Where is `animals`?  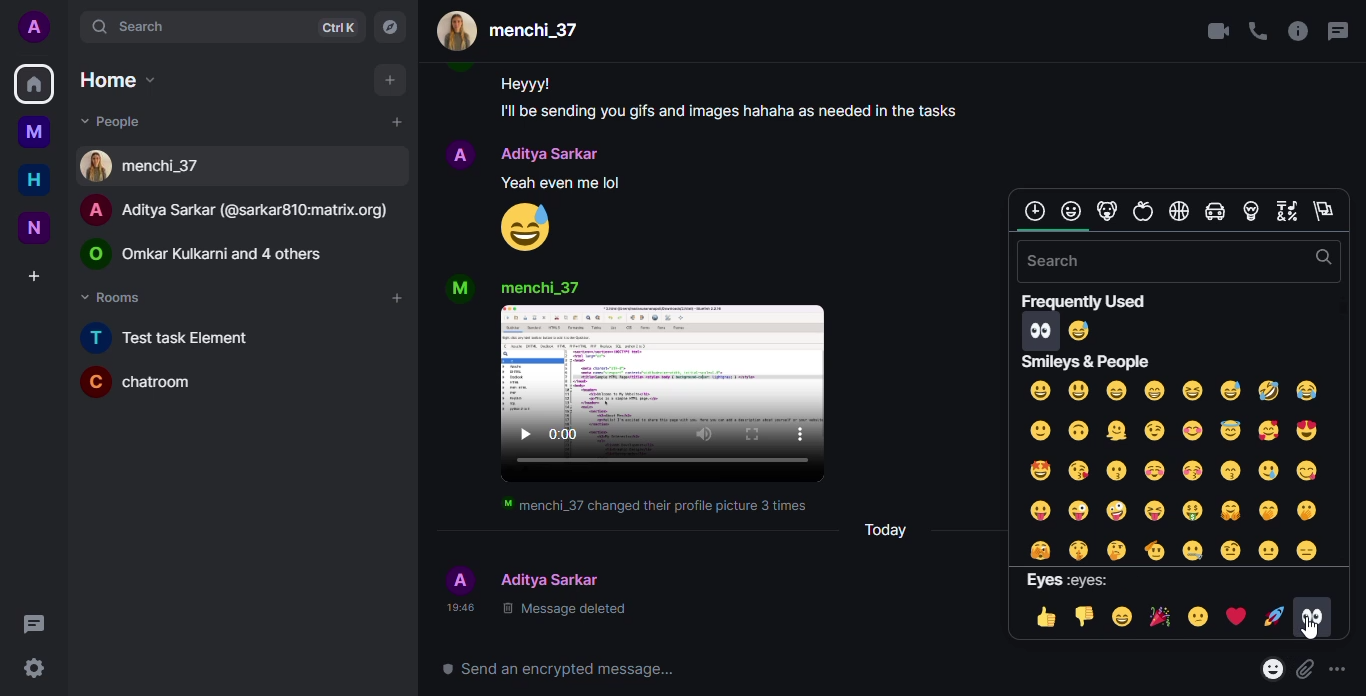 animals is located at coordinates (1106, 211).